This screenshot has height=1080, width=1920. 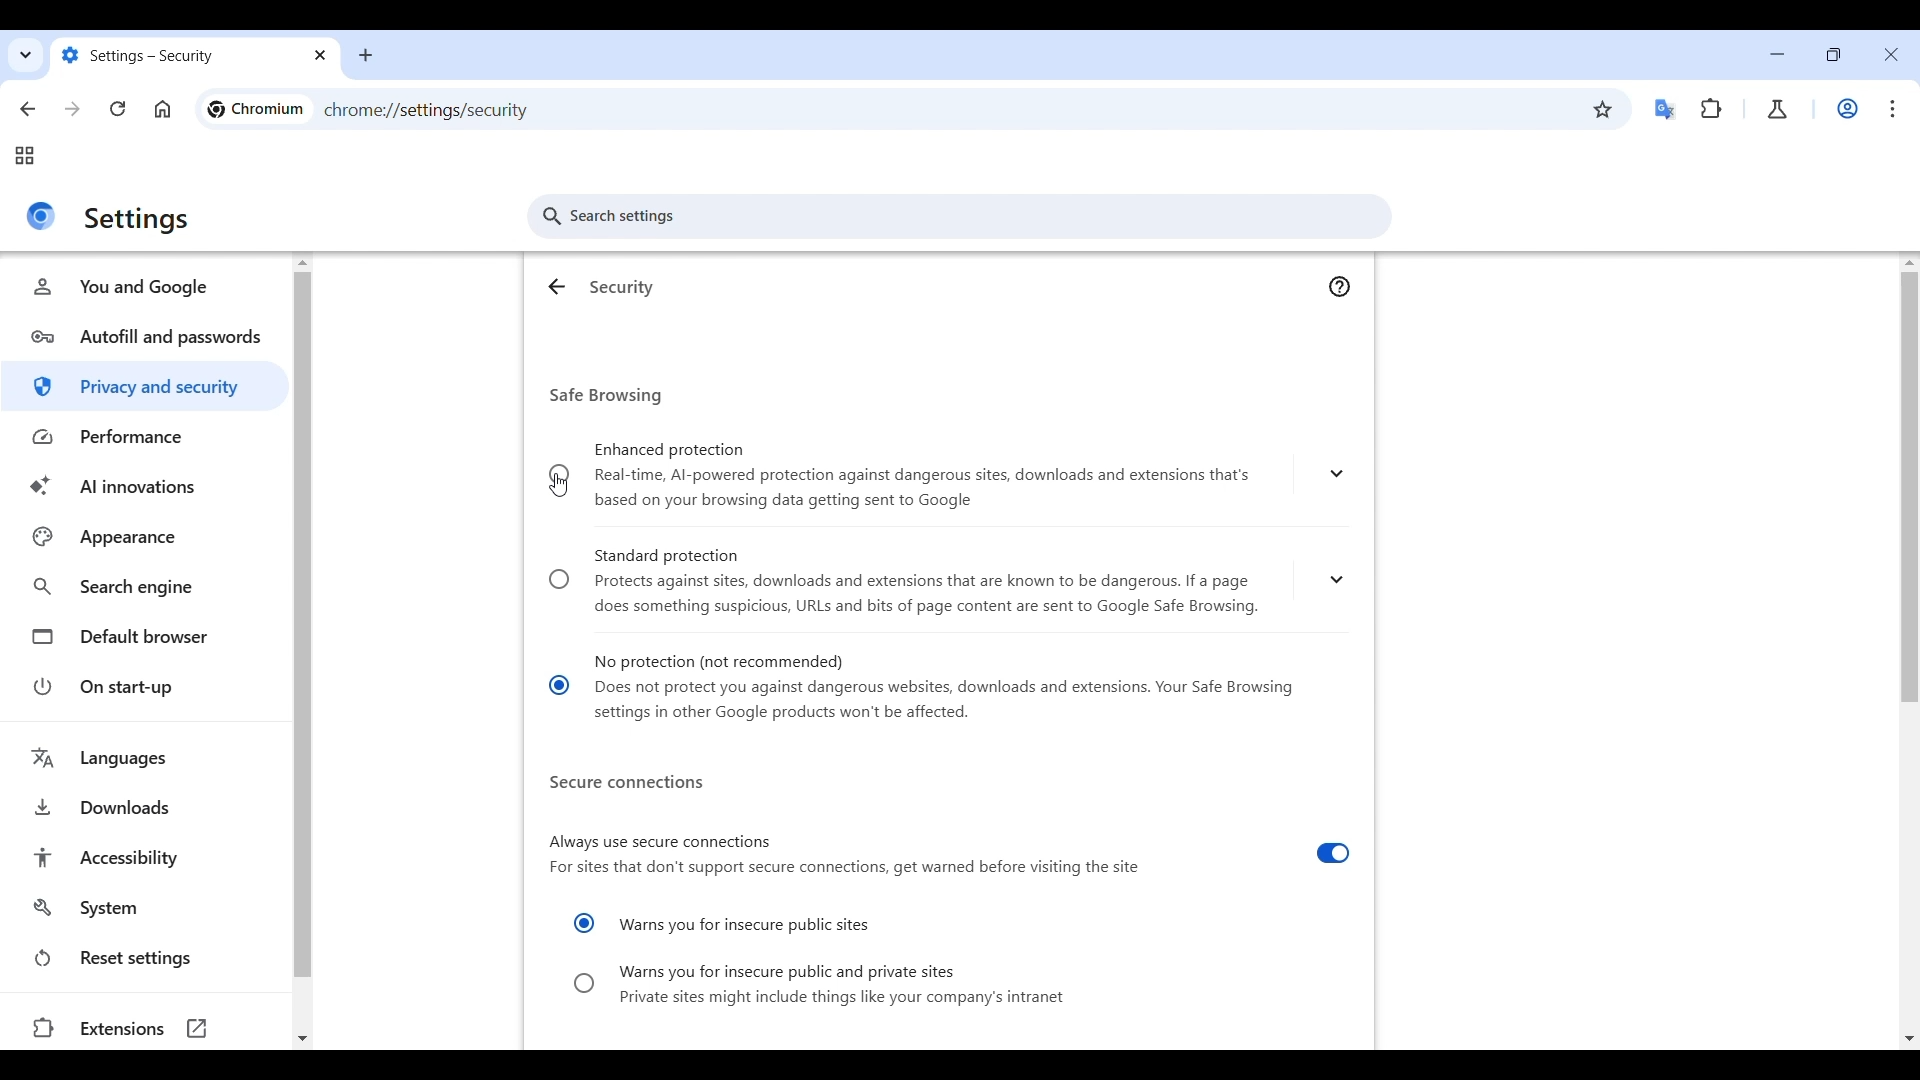 I want to click on Autofill and passwords, so click(x=146, y=337).